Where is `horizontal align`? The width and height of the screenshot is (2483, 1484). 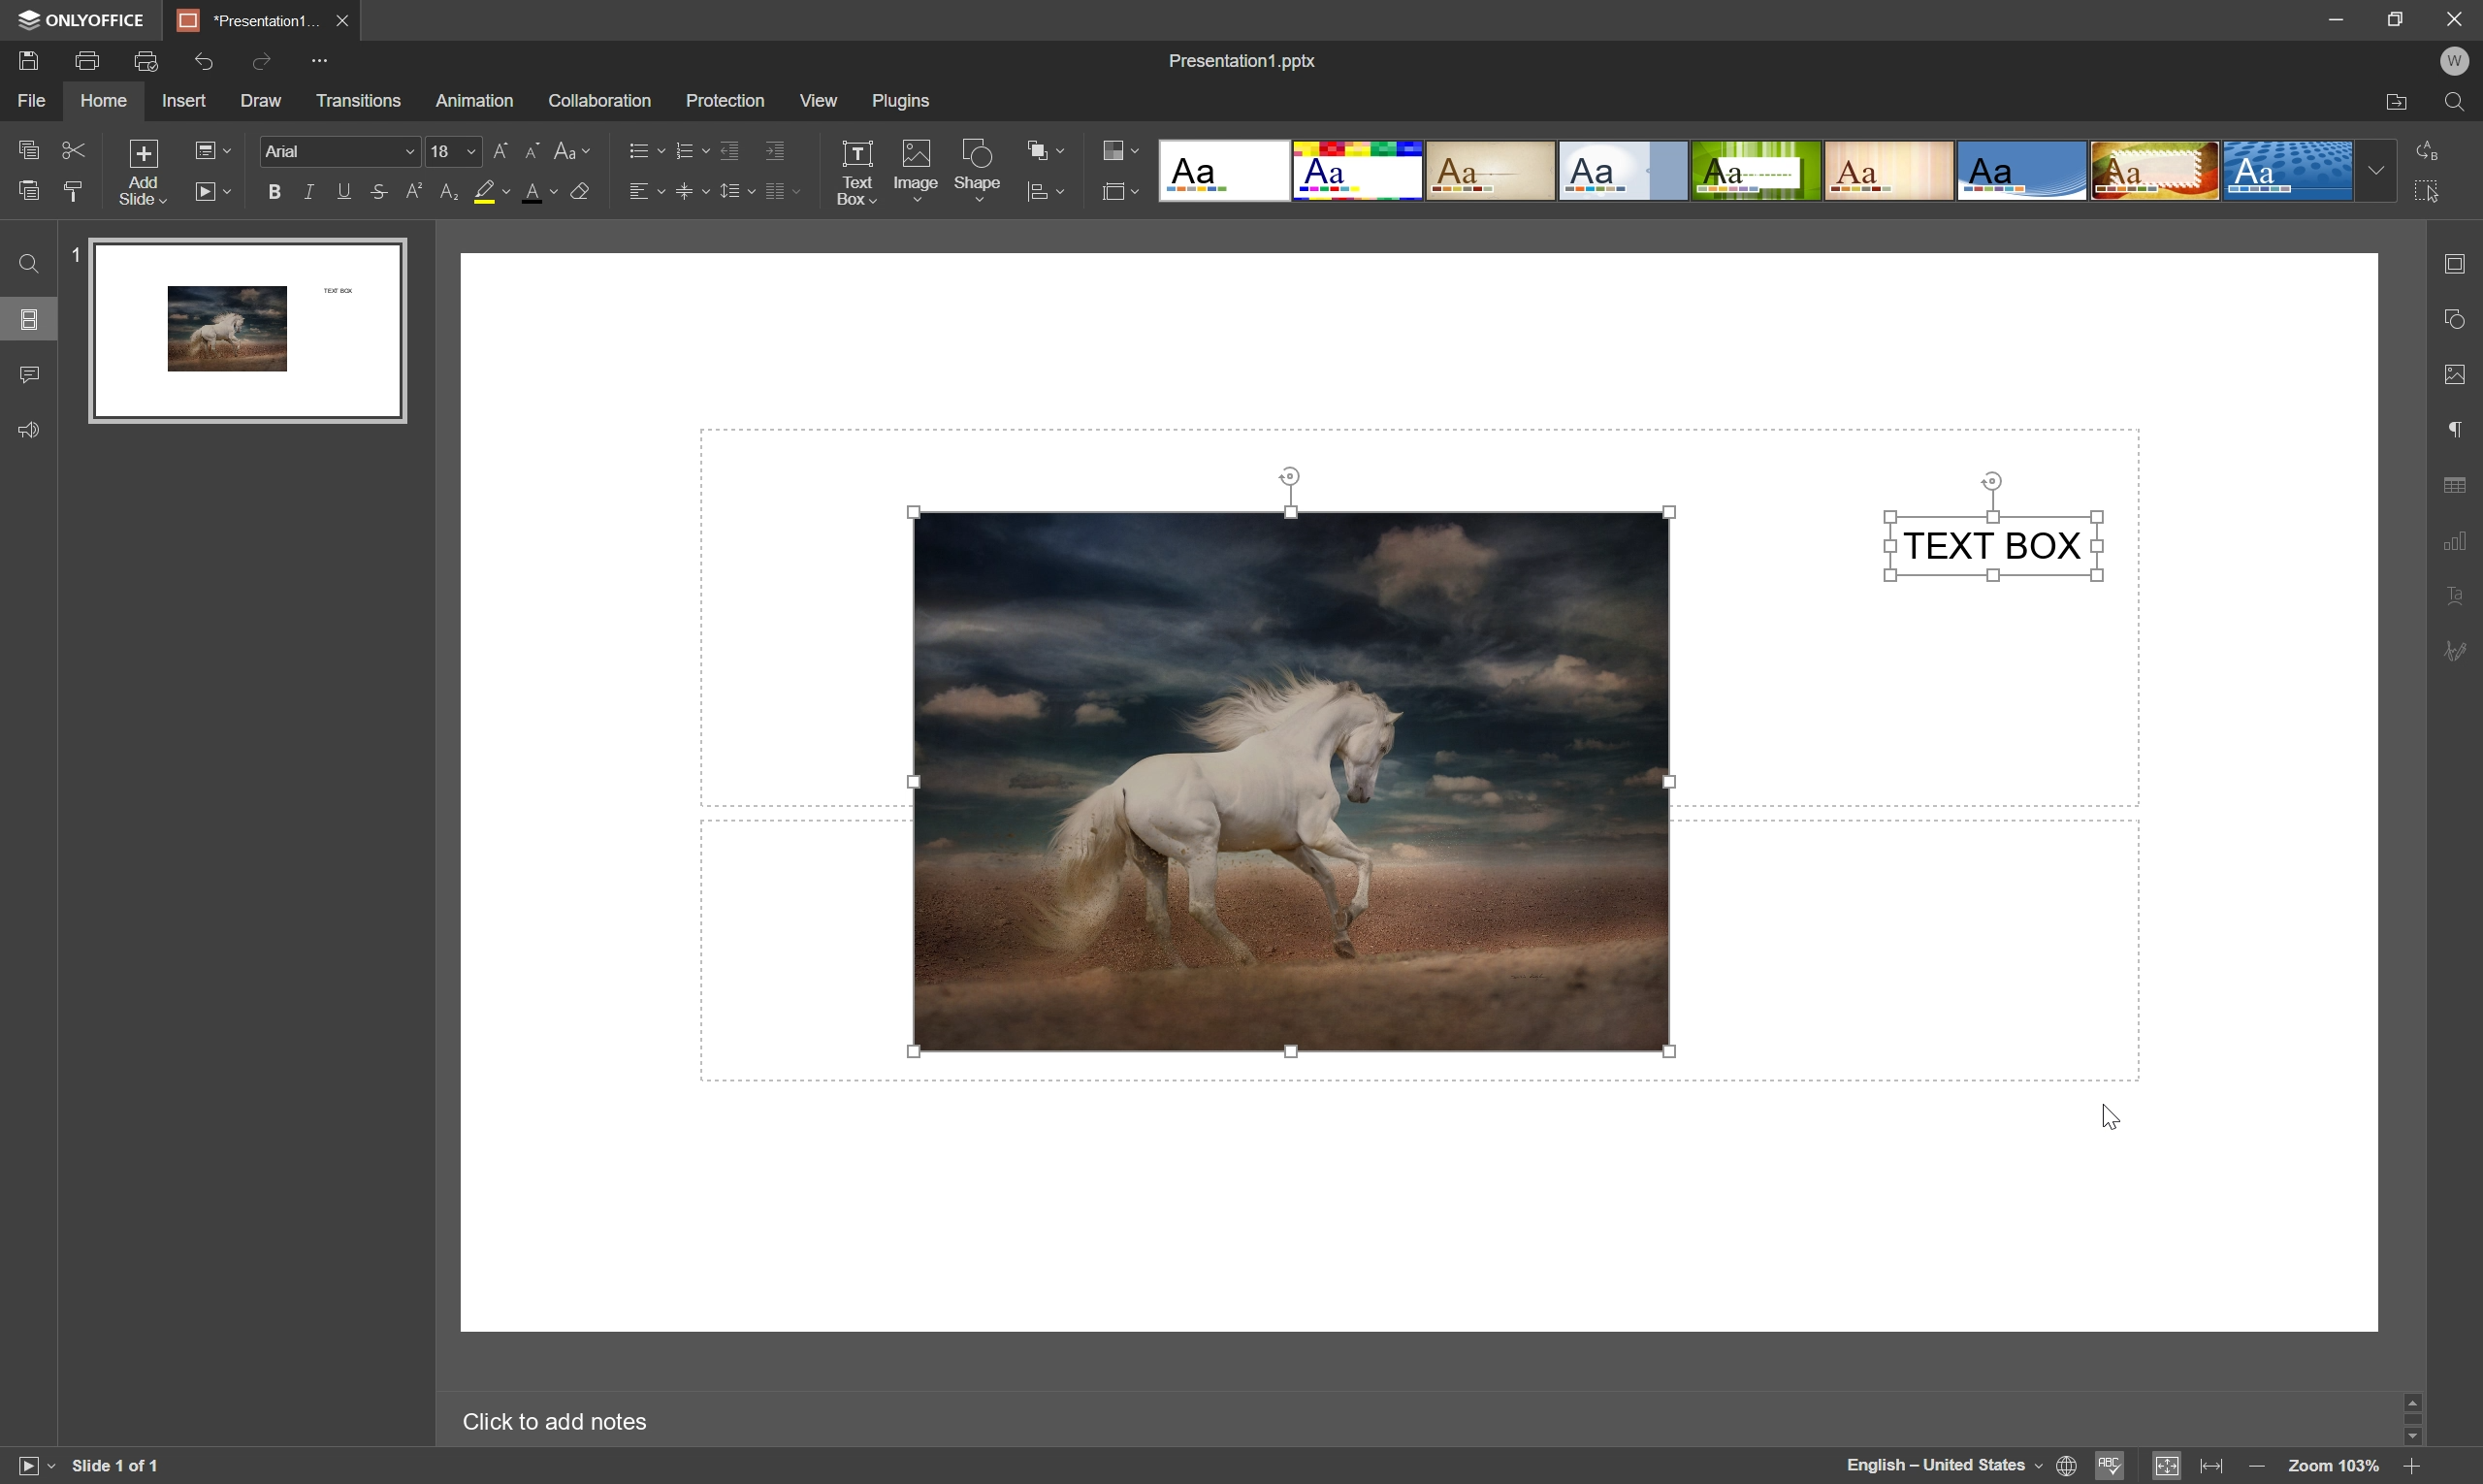
horizontal align is located at coordinates (646, 188).